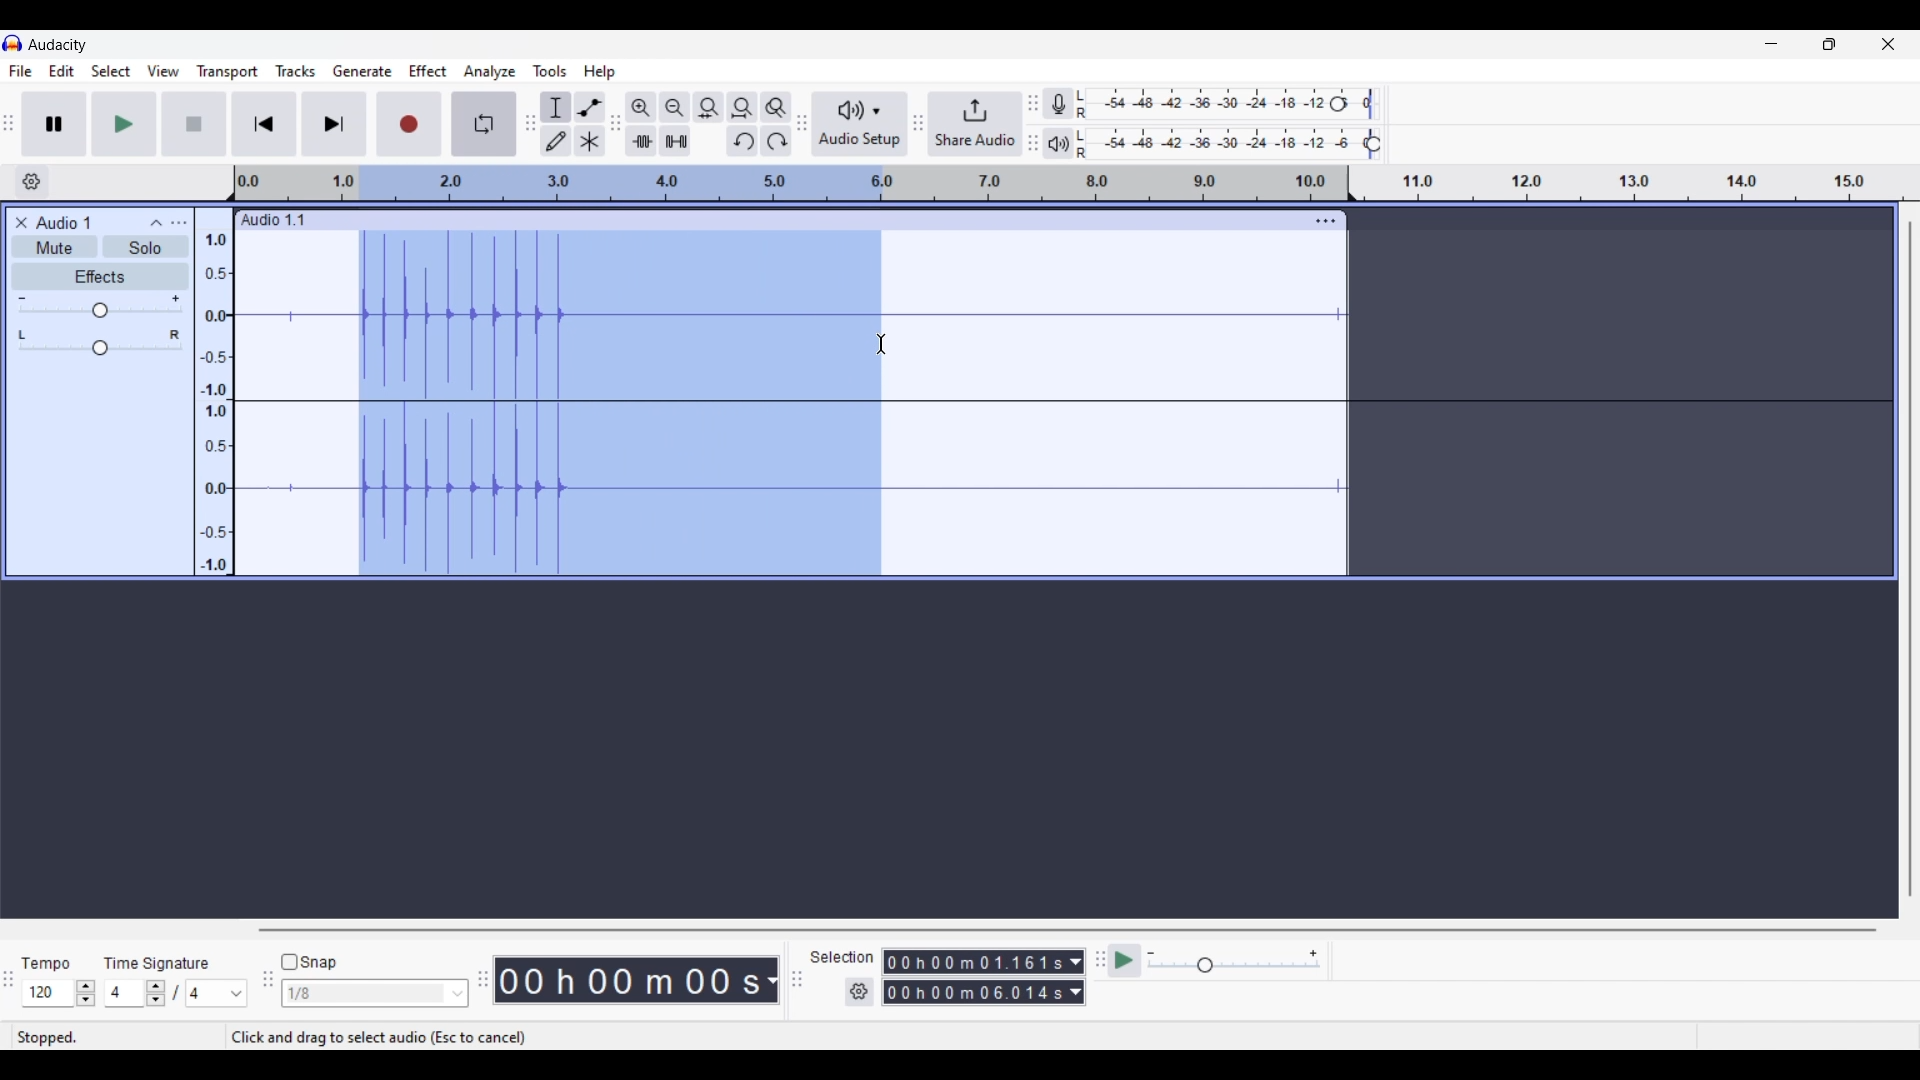 This screenshot has width=1920, height=1080. I want to click on Track head, so click(232, 183).